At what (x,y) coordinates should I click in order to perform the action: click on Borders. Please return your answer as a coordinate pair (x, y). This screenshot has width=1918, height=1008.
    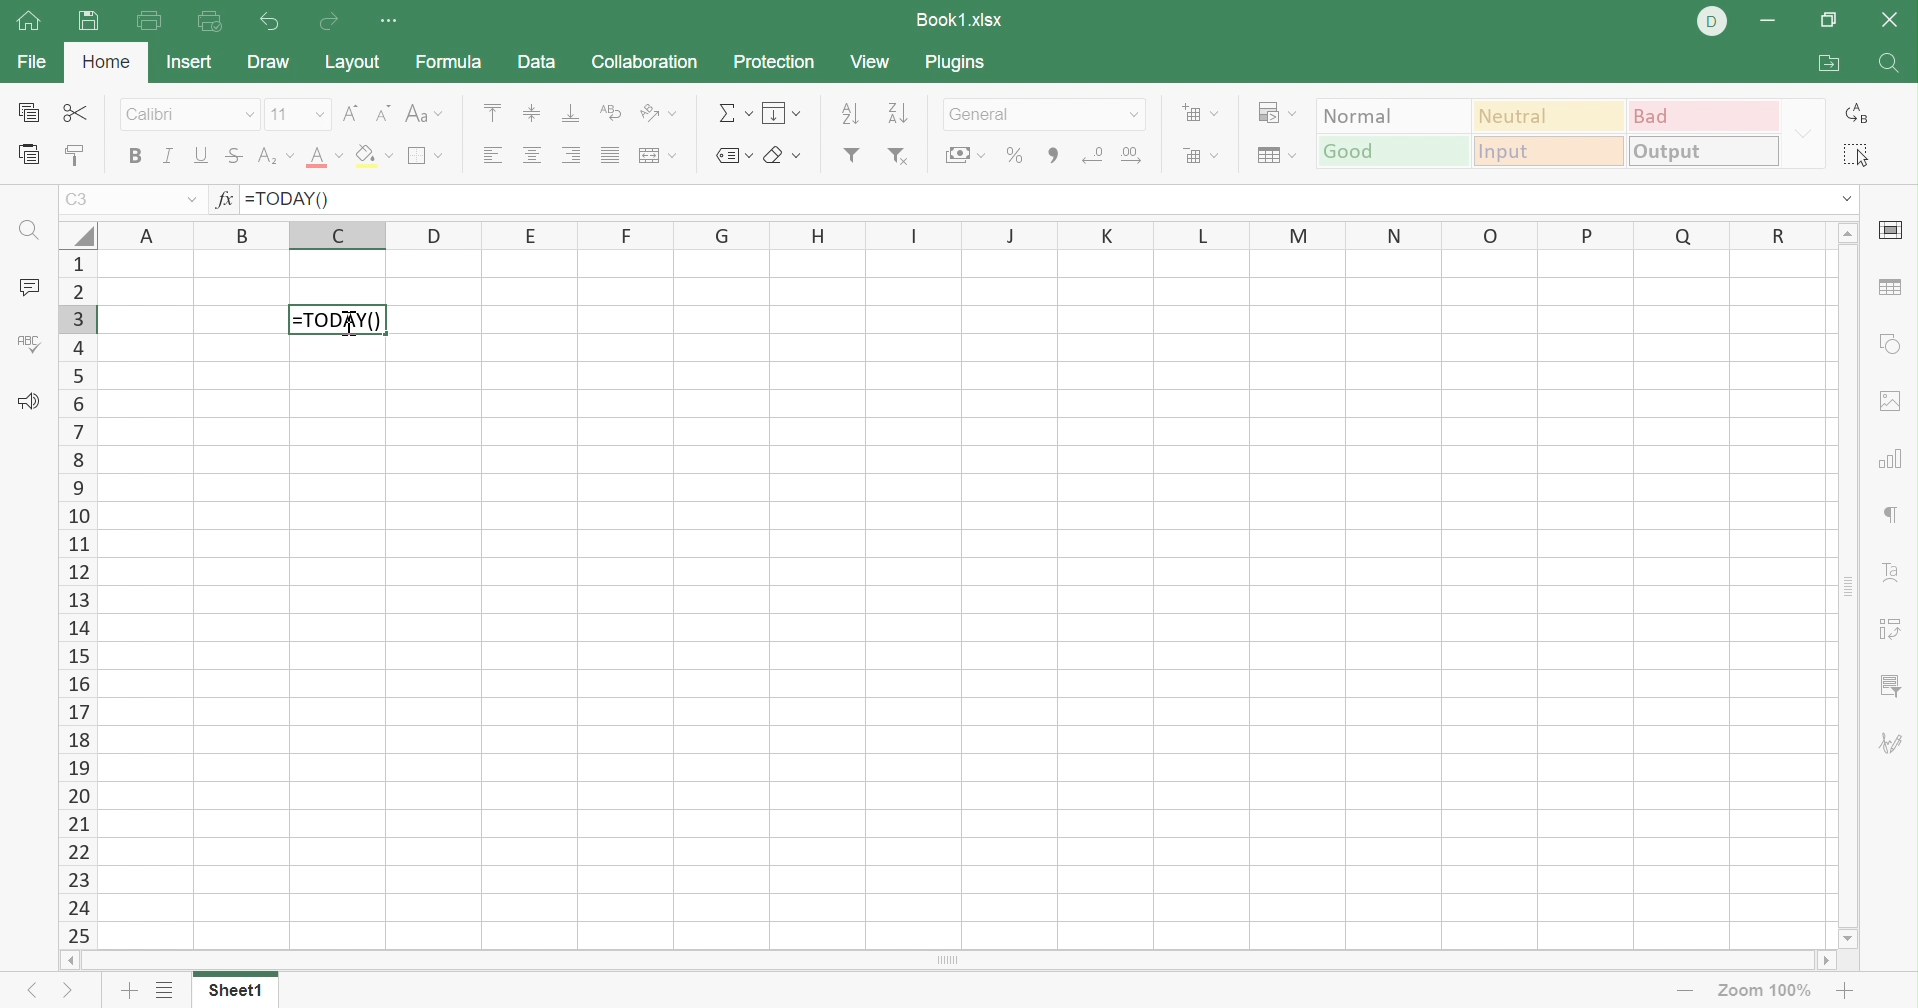
    Looking at the image, I should click on (429, 160).